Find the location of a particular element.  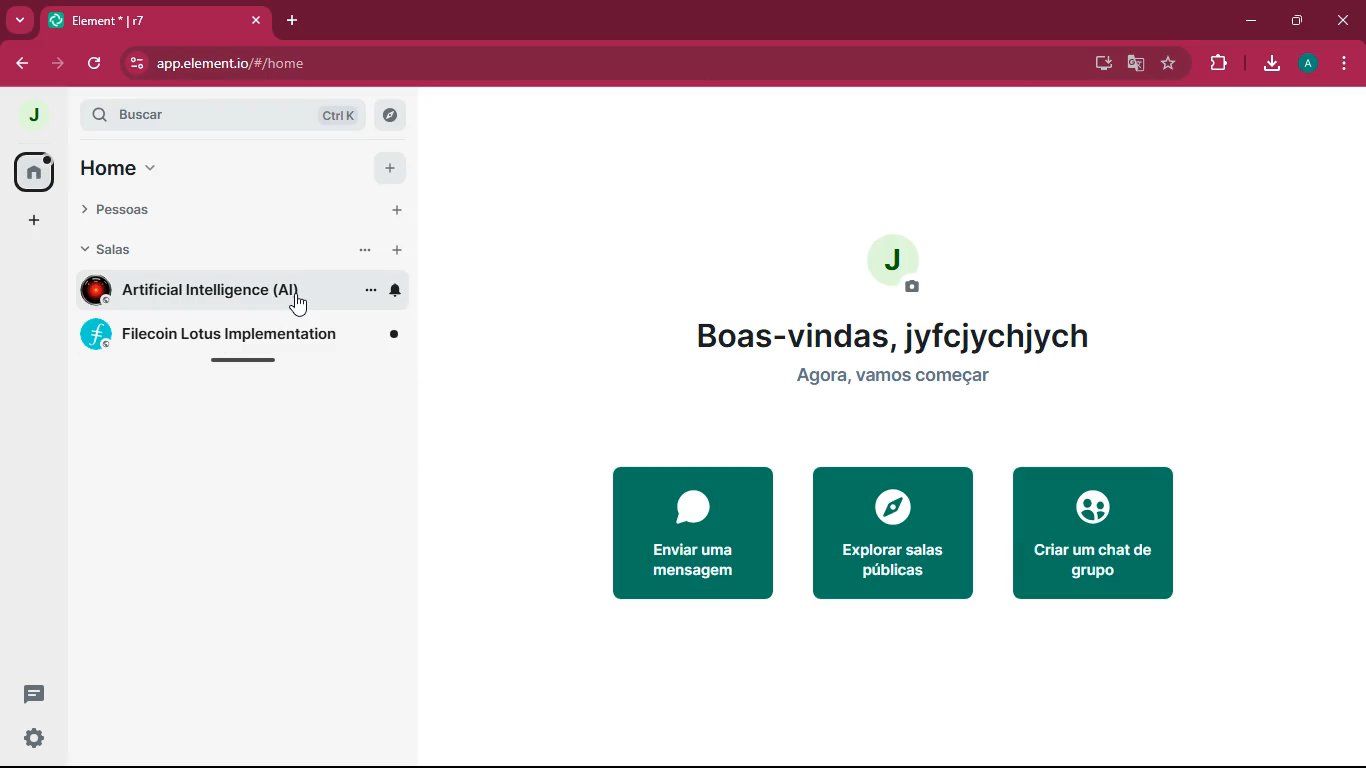

menu is located at coordinates (1344, 64).